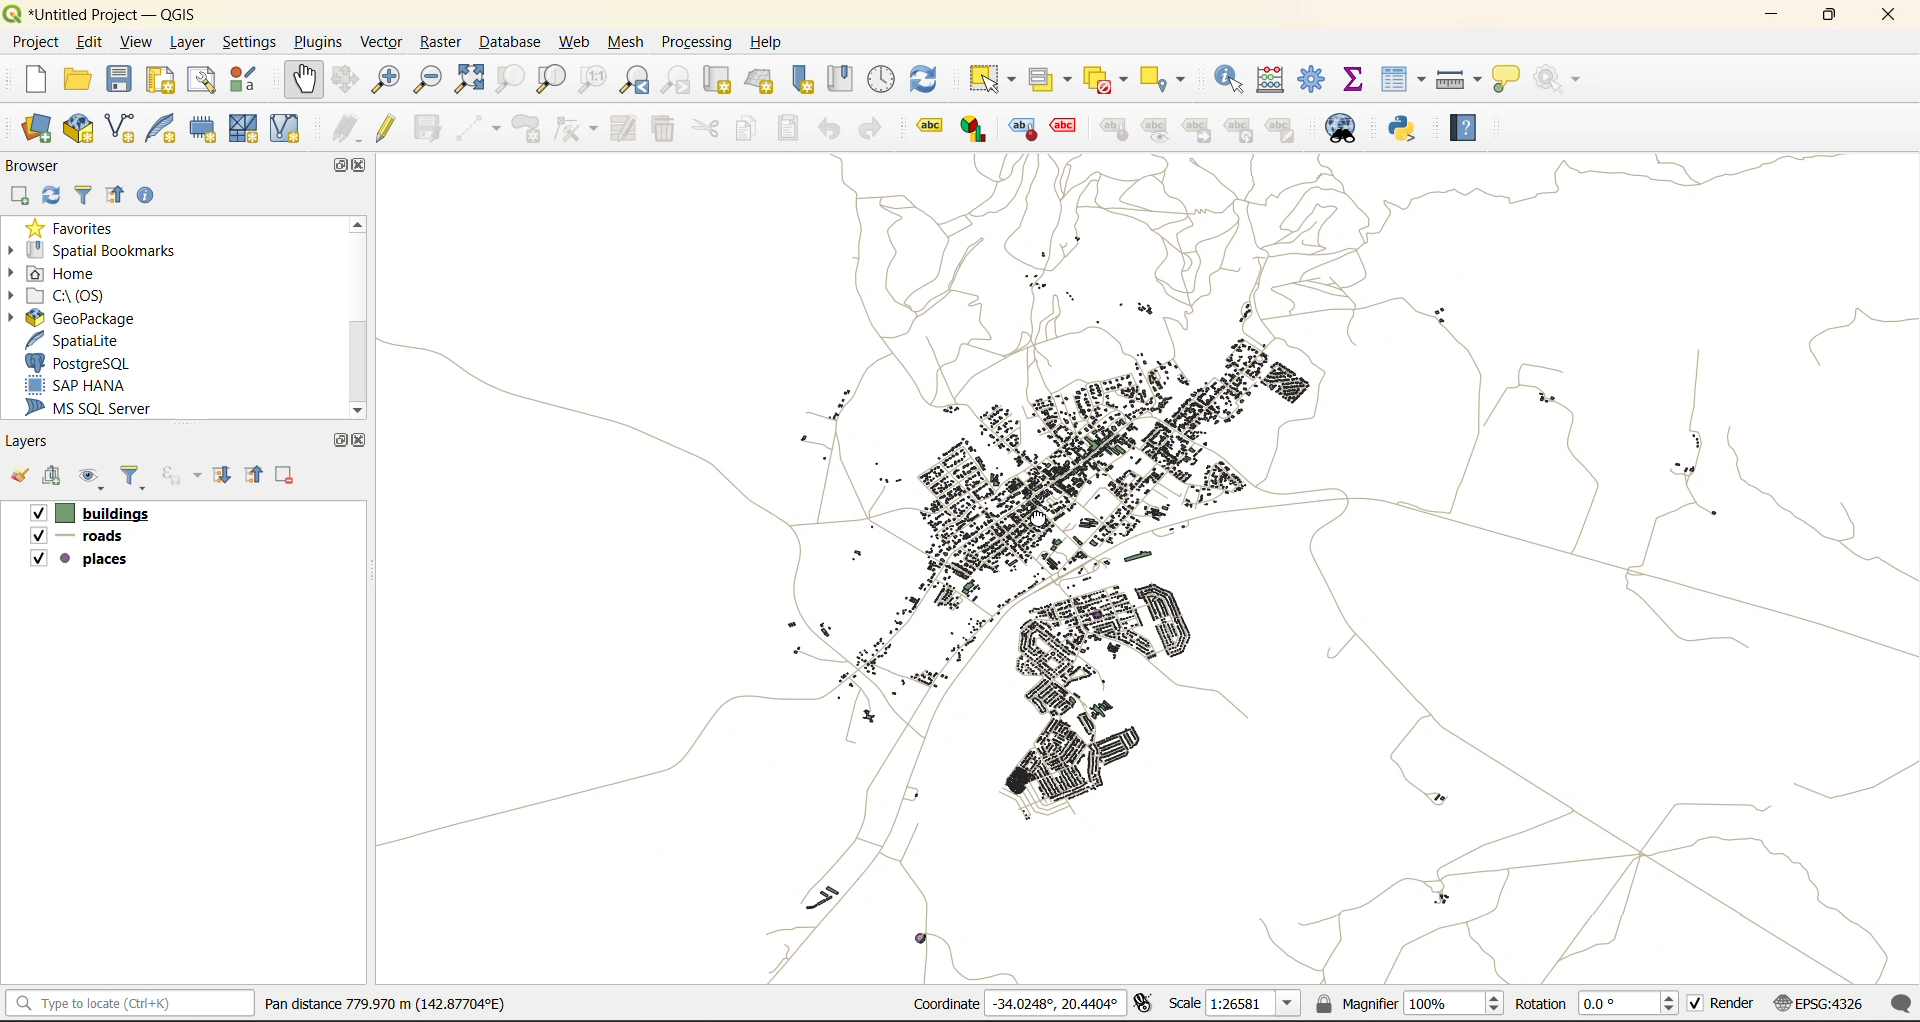 The image size is (1920, 1022). I want to click on Effect, so click(1070, 126).